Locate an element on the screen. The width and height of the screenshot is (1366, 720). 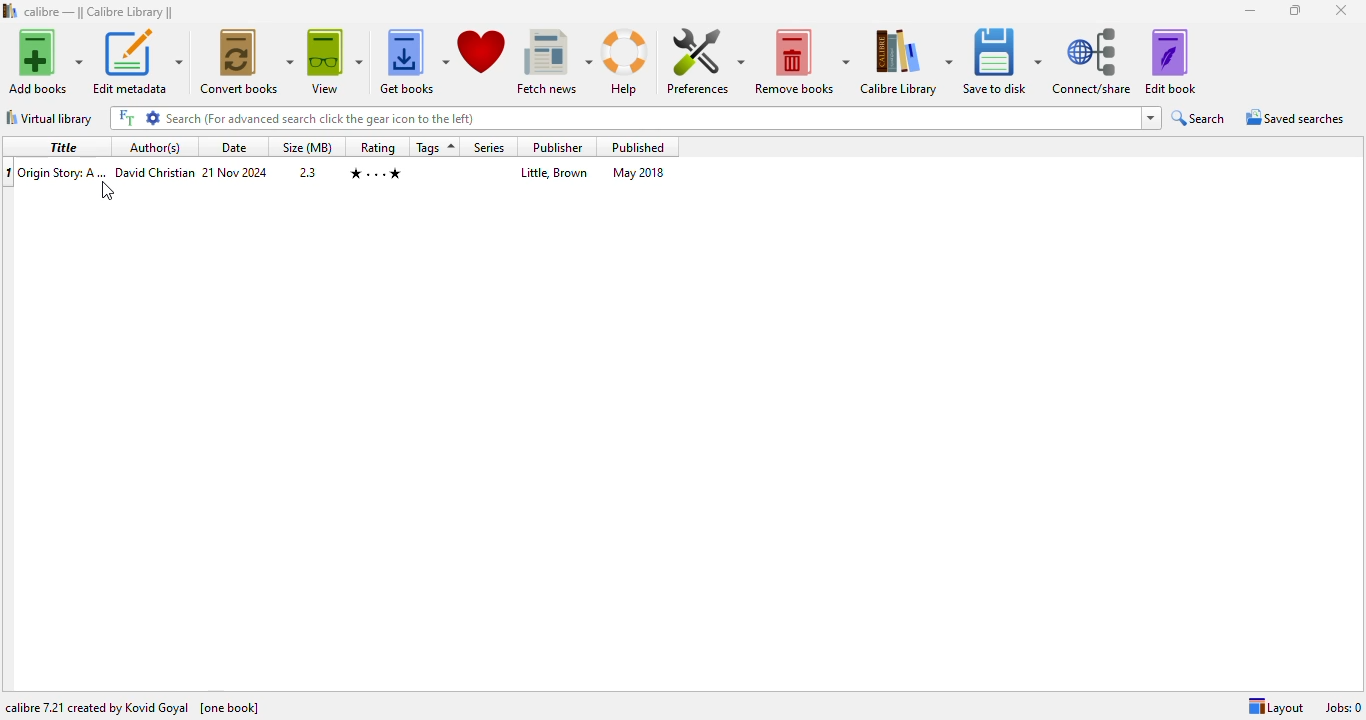
cursor is located at coordinates (107, 190).